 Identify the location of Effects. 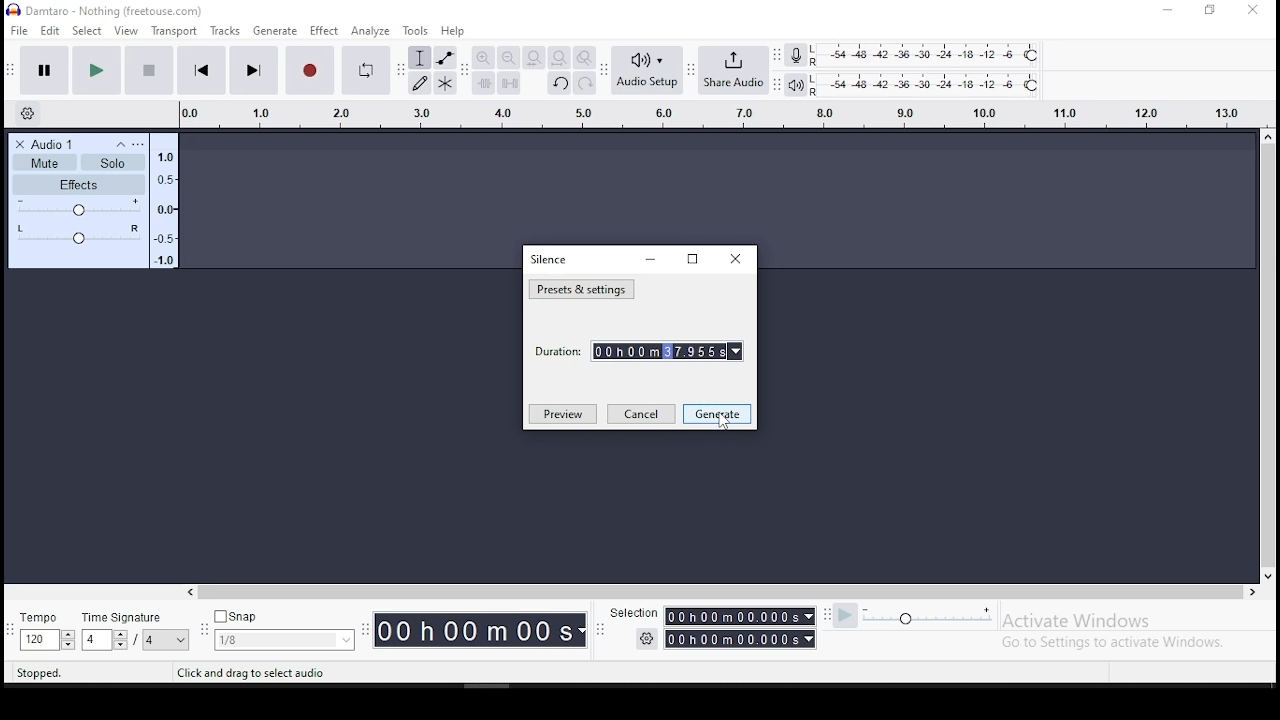
(81, 186).